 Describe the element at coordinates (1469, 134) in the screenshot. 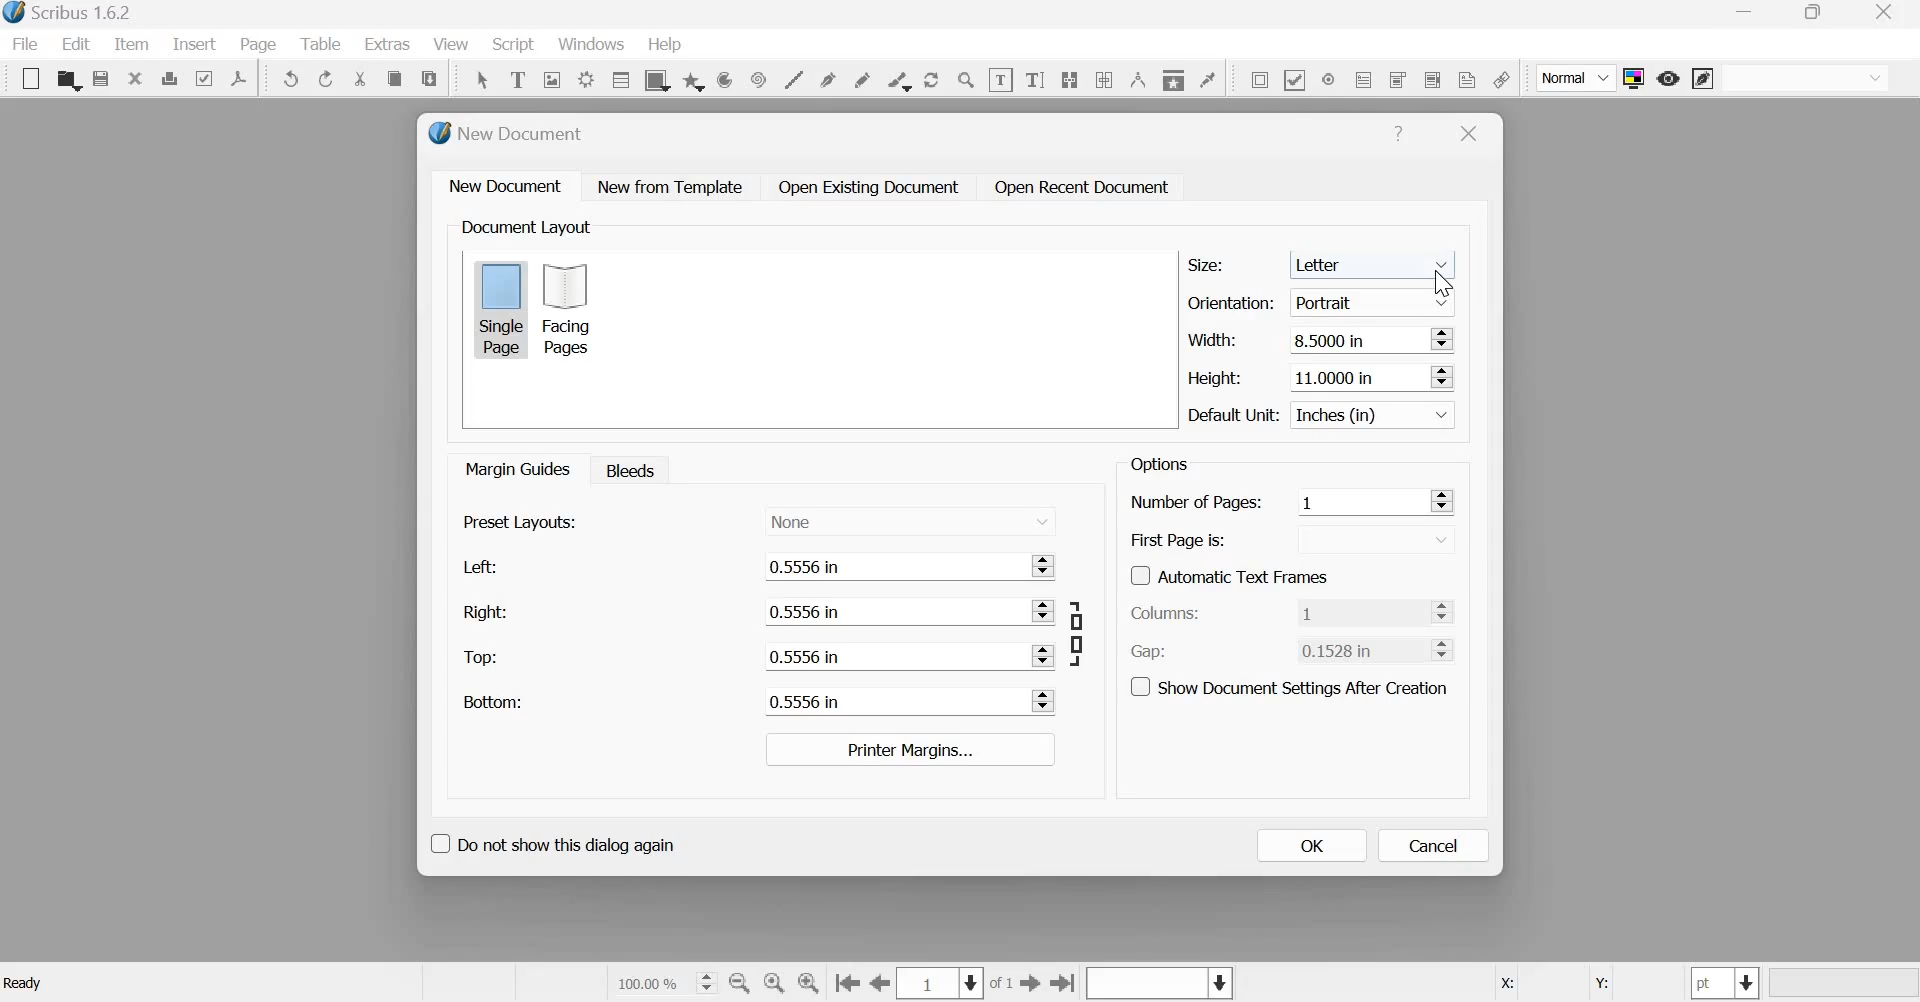

I see `Close` at that location.